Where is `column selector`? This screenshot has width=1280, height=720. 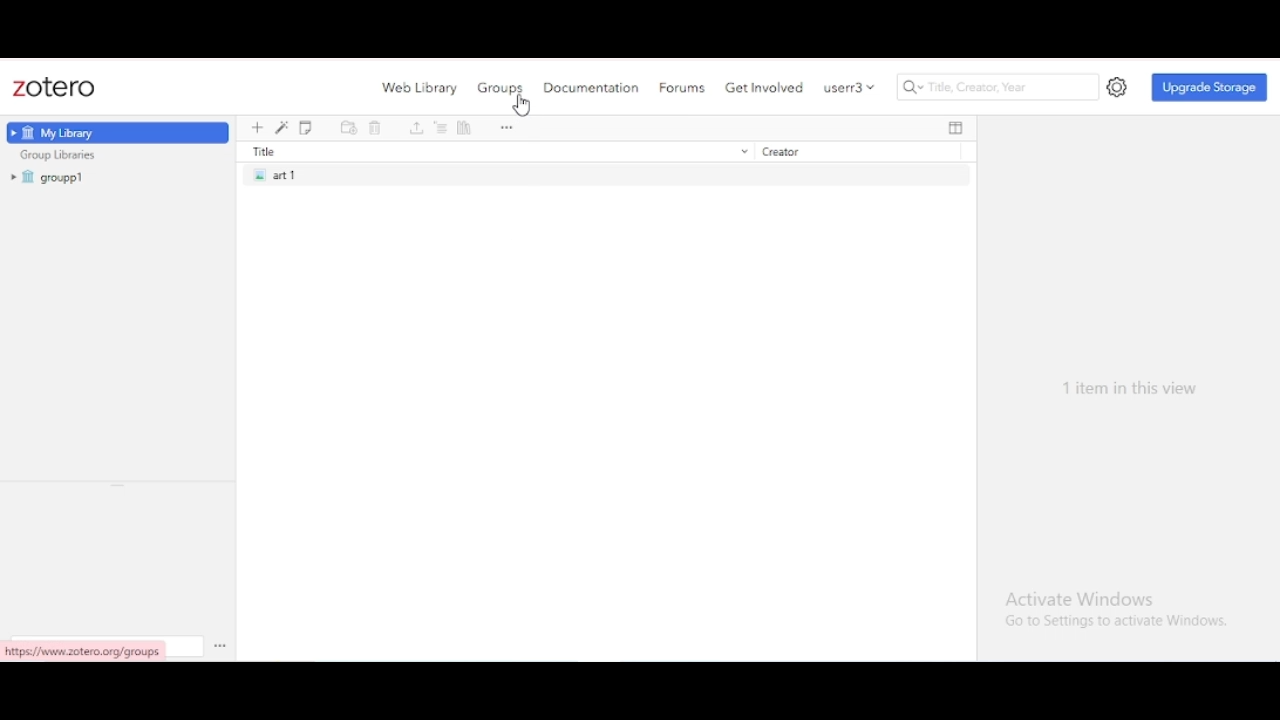
column selector is located at coordinates (956, 128).